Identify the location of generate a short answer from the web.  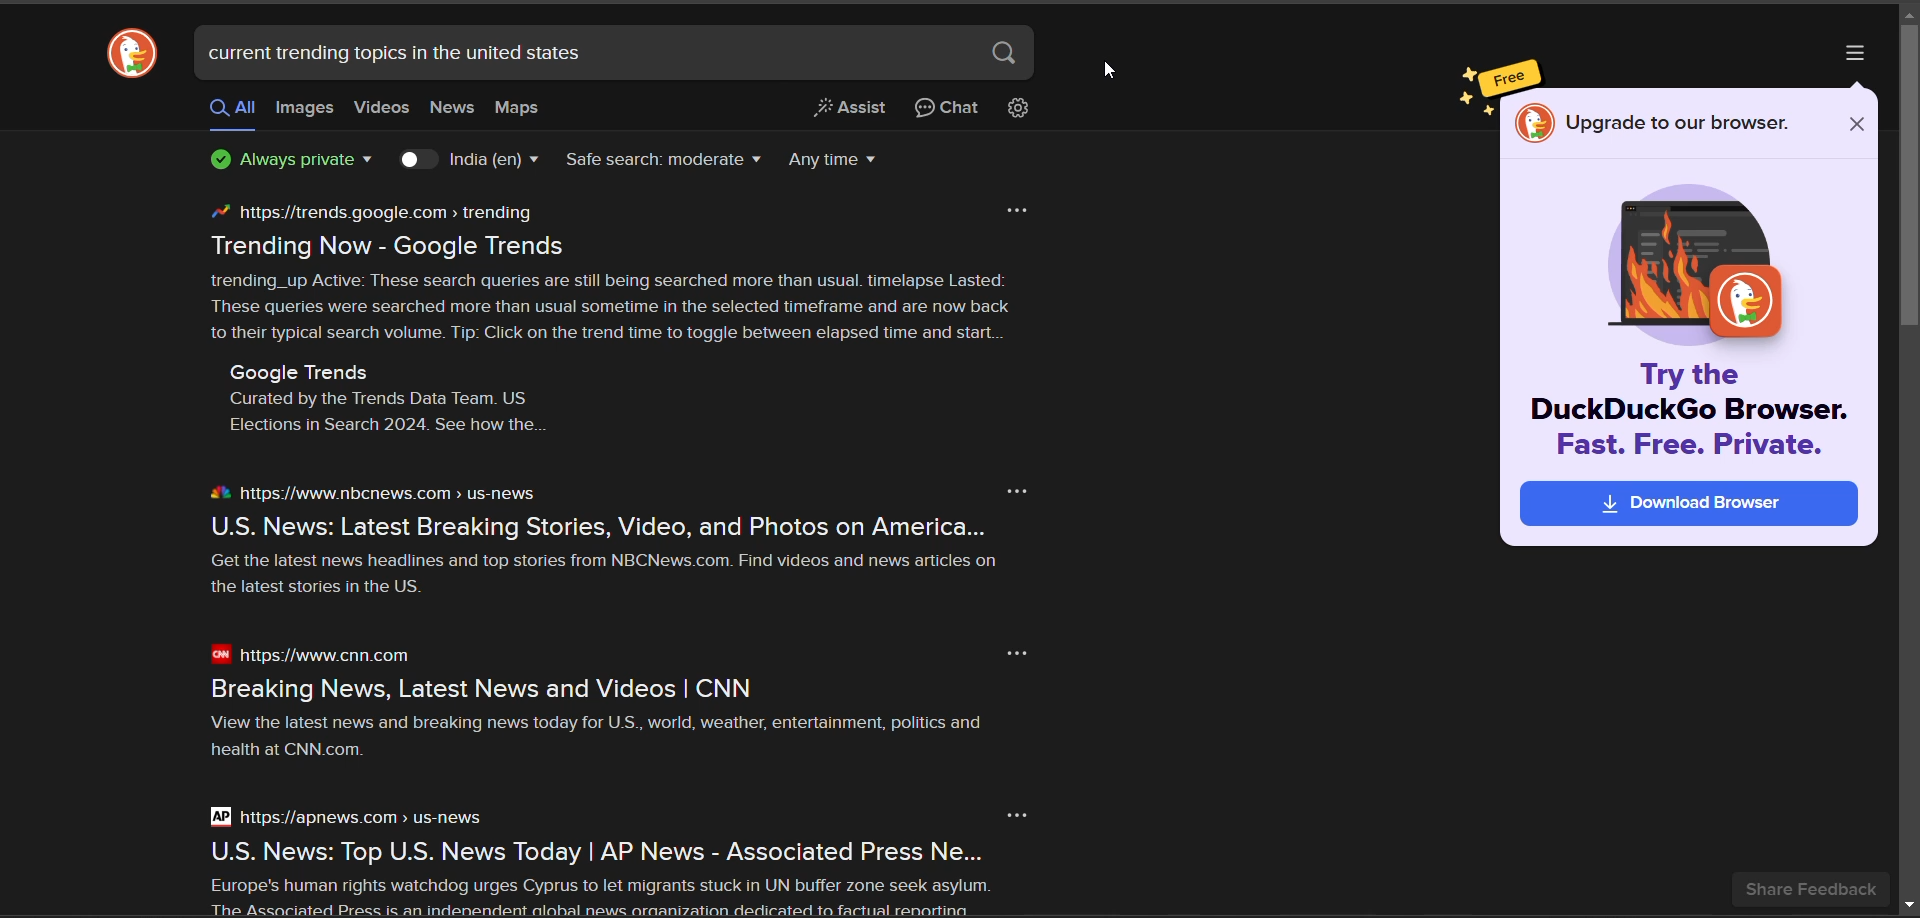
(849, 108).